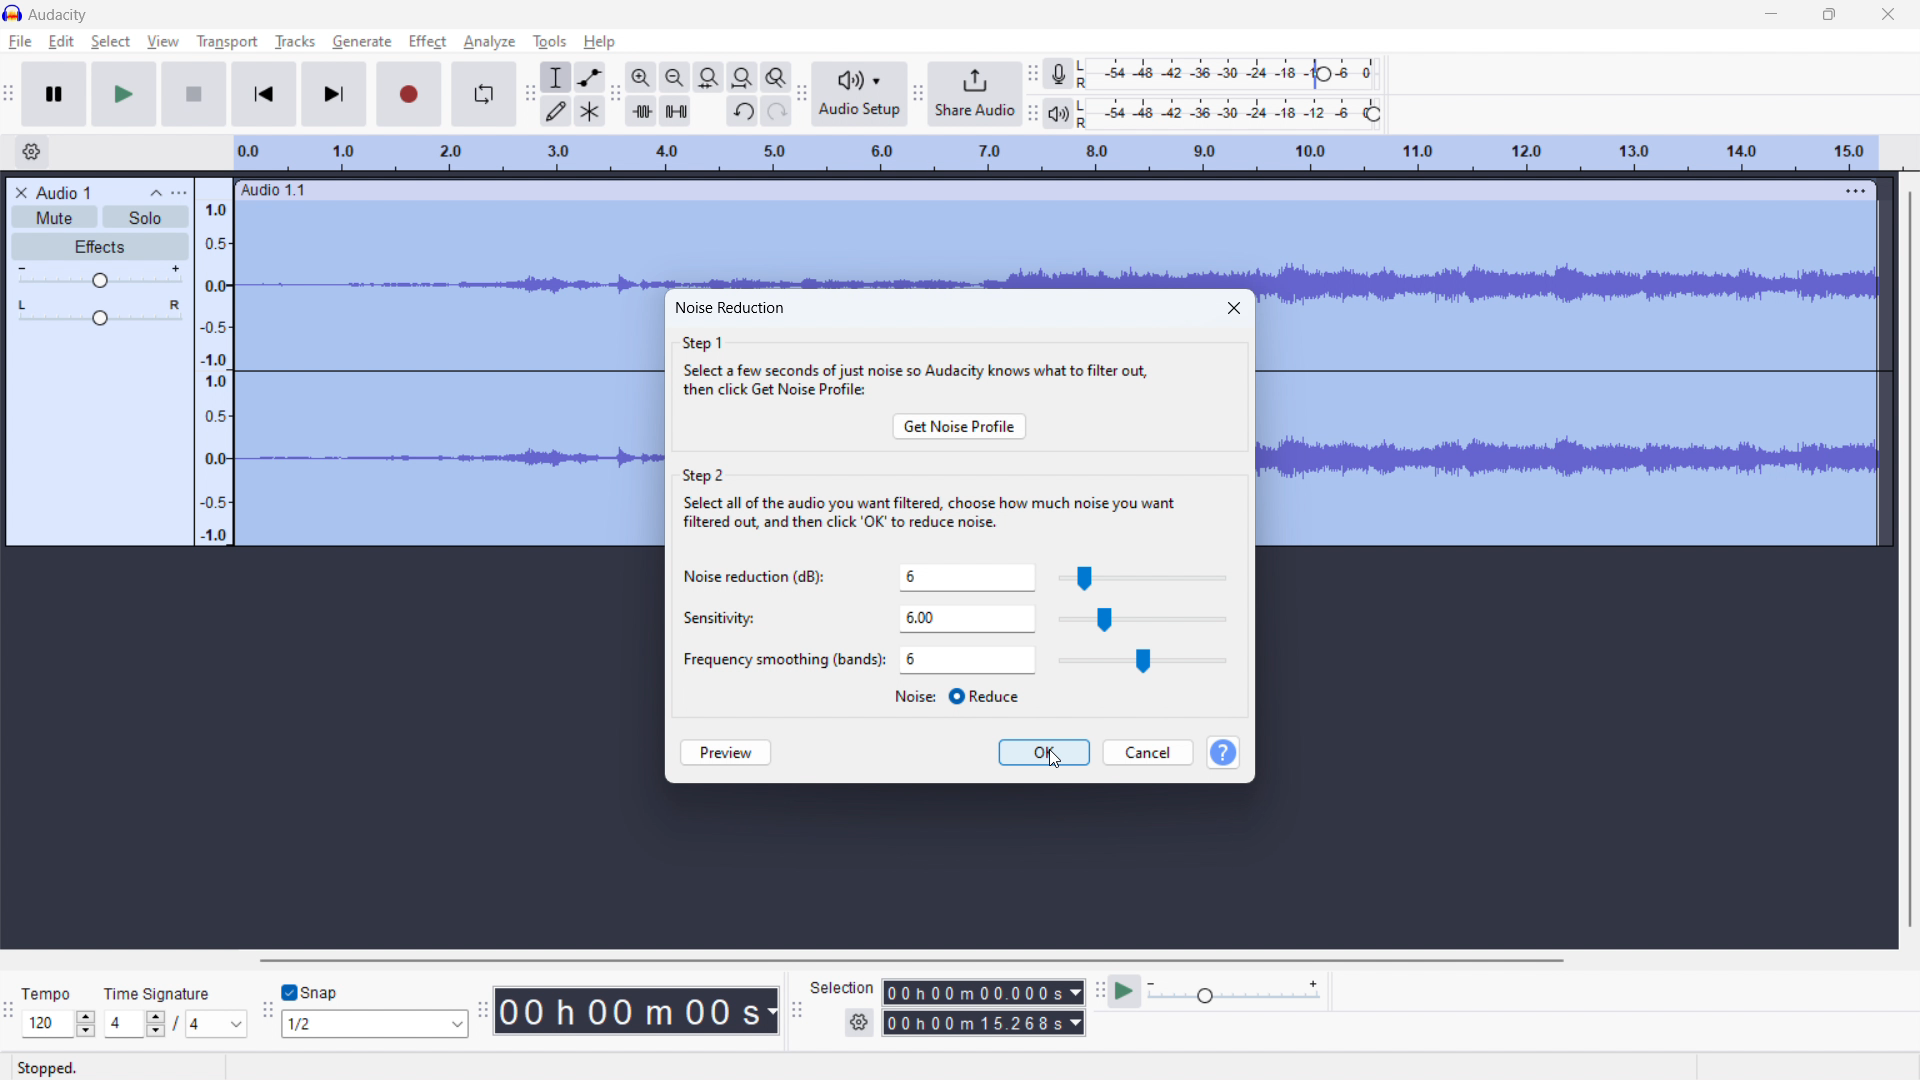 This screenshot has width=1920, height=1080. I want to click on transport, so click(227, 43).